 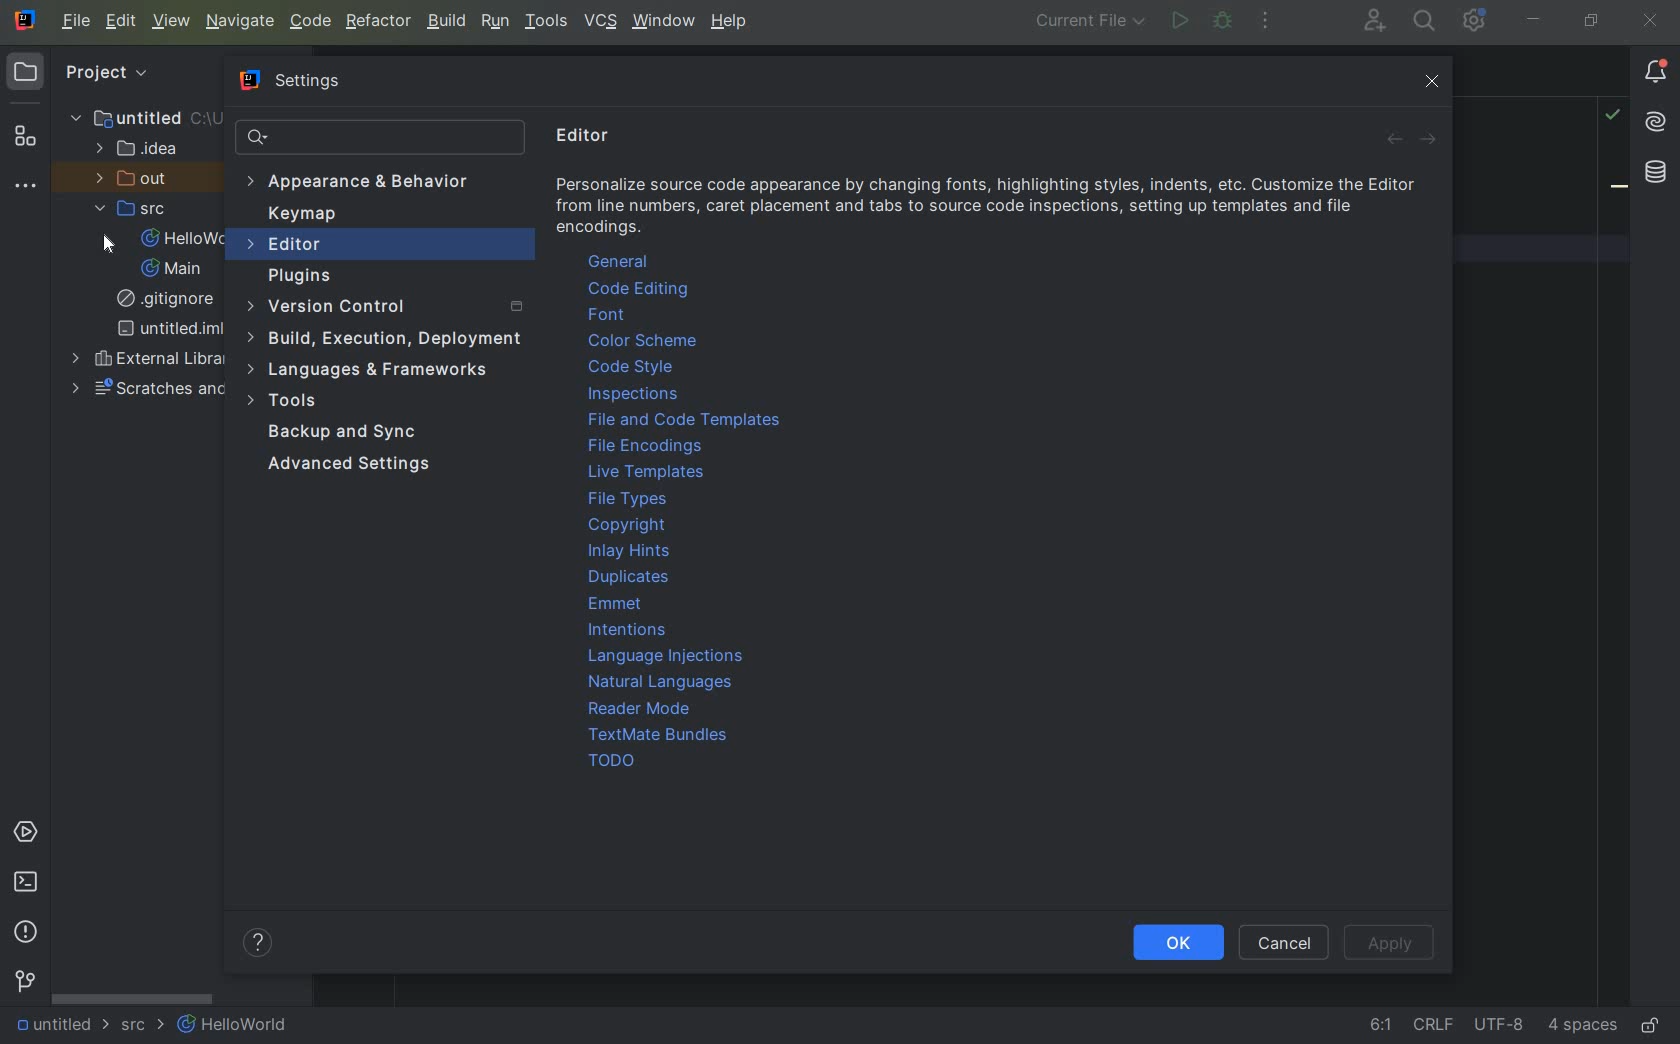 What do you see at coordinates (1425, 19) in the screenshot?
I see `search everywhere` at bounding box center [1425, 19].